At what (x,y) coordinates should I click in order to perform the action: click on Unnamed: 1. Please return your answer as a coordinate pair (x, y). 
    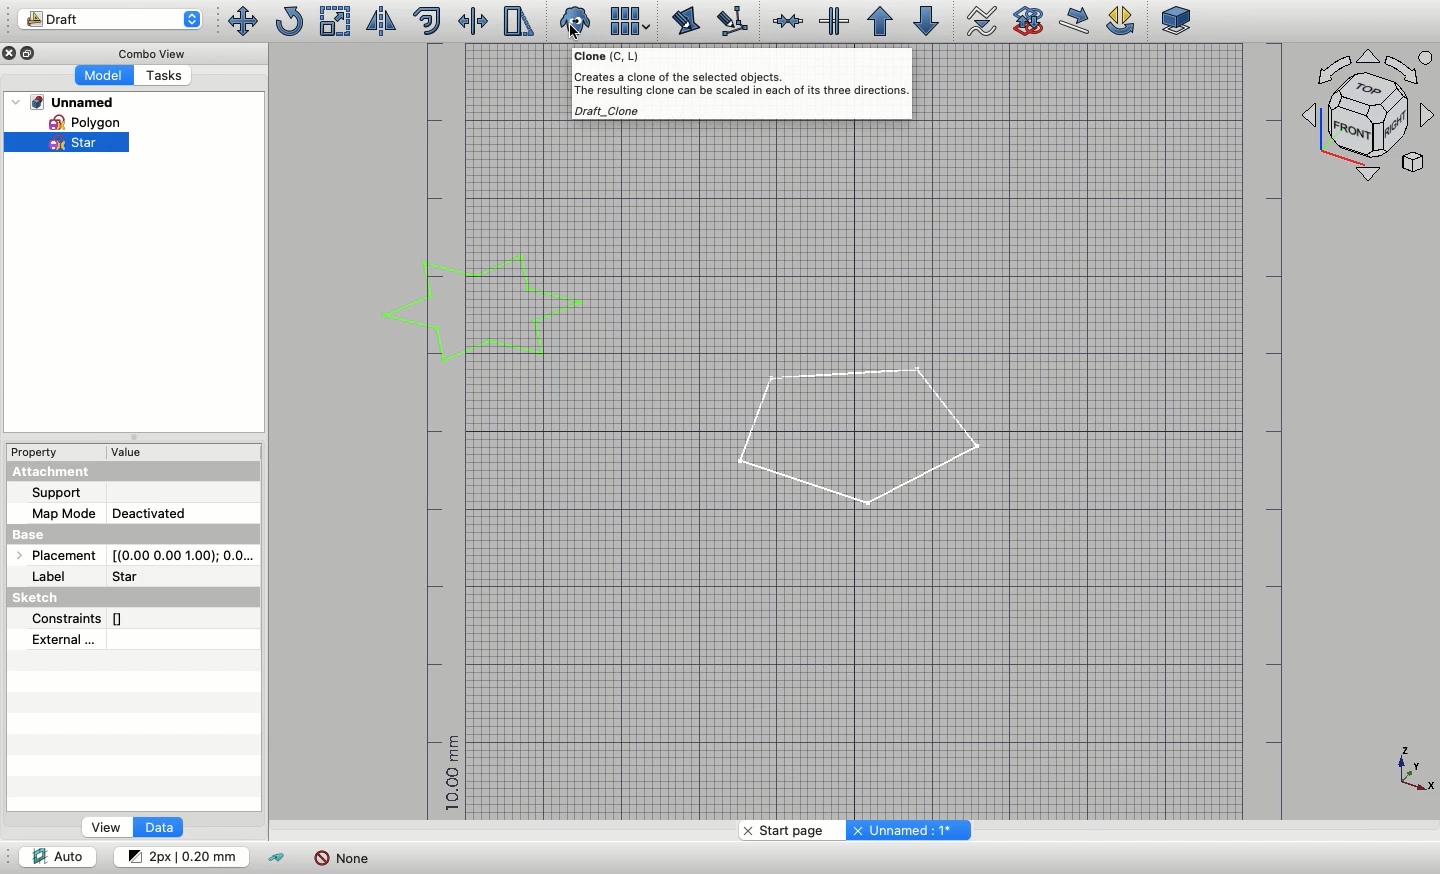
    Looking at the image, I should click on (906, 830).